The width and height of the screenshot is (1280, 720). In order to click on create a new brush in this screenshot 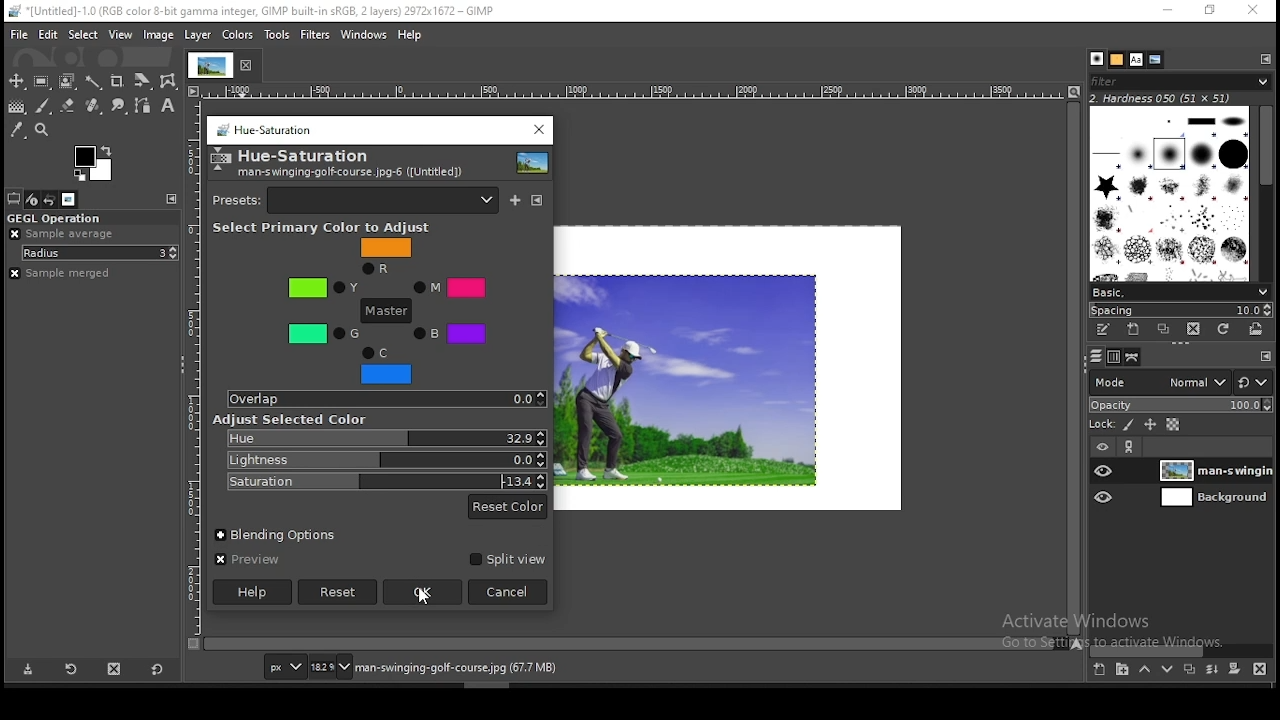, I will do `click(1135, 331)`.